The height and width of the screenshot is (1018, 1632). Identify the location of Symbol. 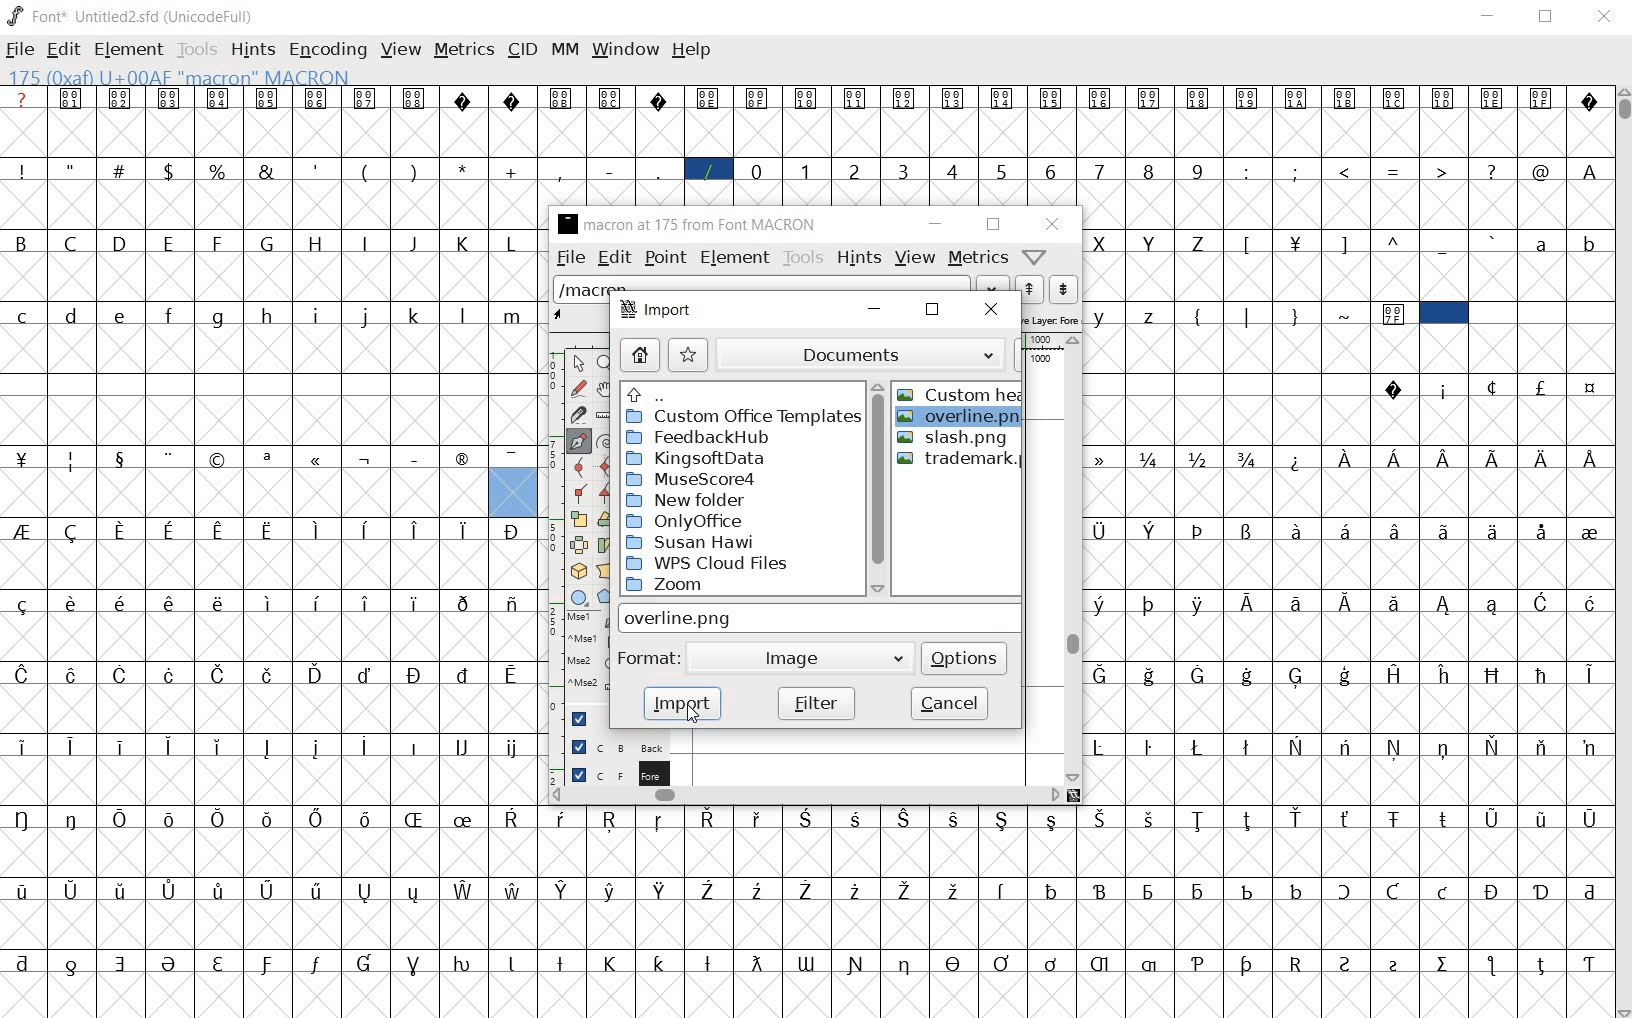
(1442, 963).